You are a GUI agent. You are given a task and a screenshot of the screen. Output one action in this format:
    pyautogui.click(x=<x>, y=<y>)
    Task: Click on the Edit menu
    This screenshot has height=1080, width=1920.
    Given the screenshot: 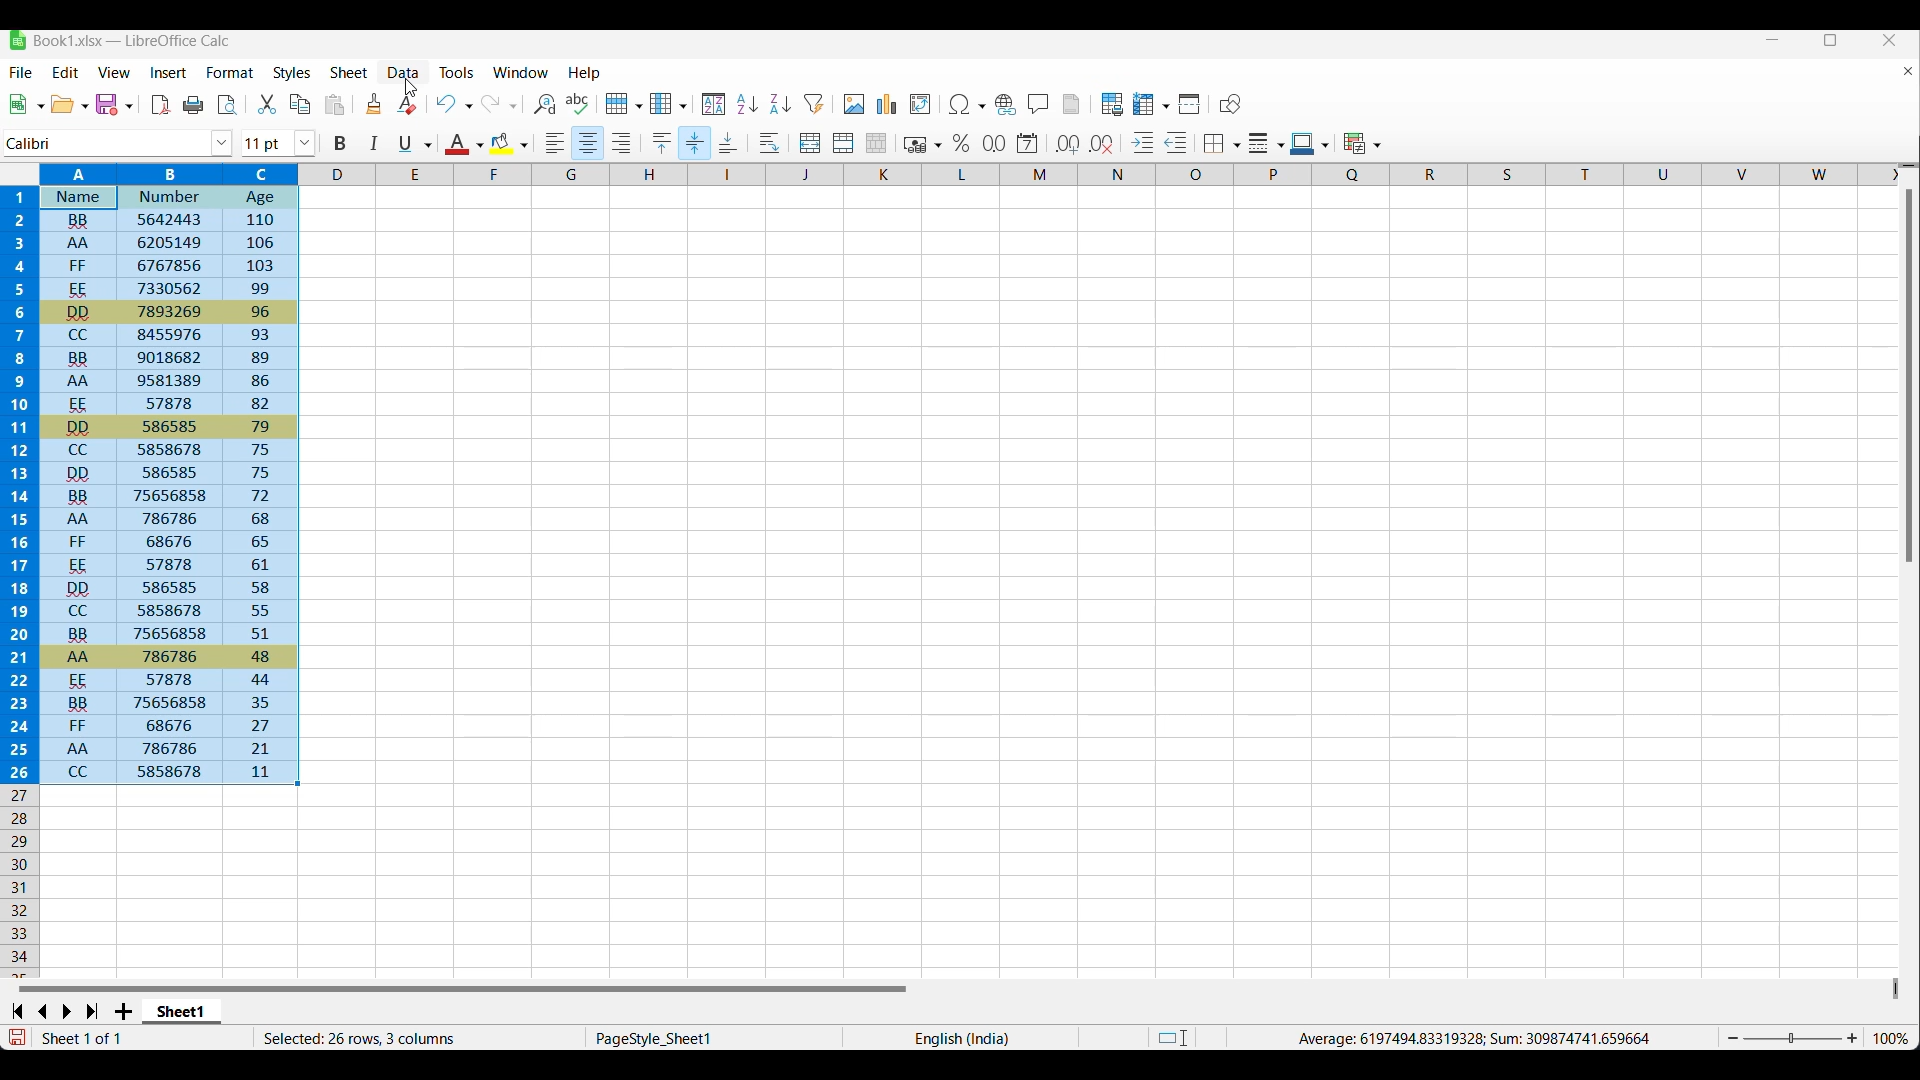 What is the action you would take?
    pyautogui.click(x=66, y=72)
    